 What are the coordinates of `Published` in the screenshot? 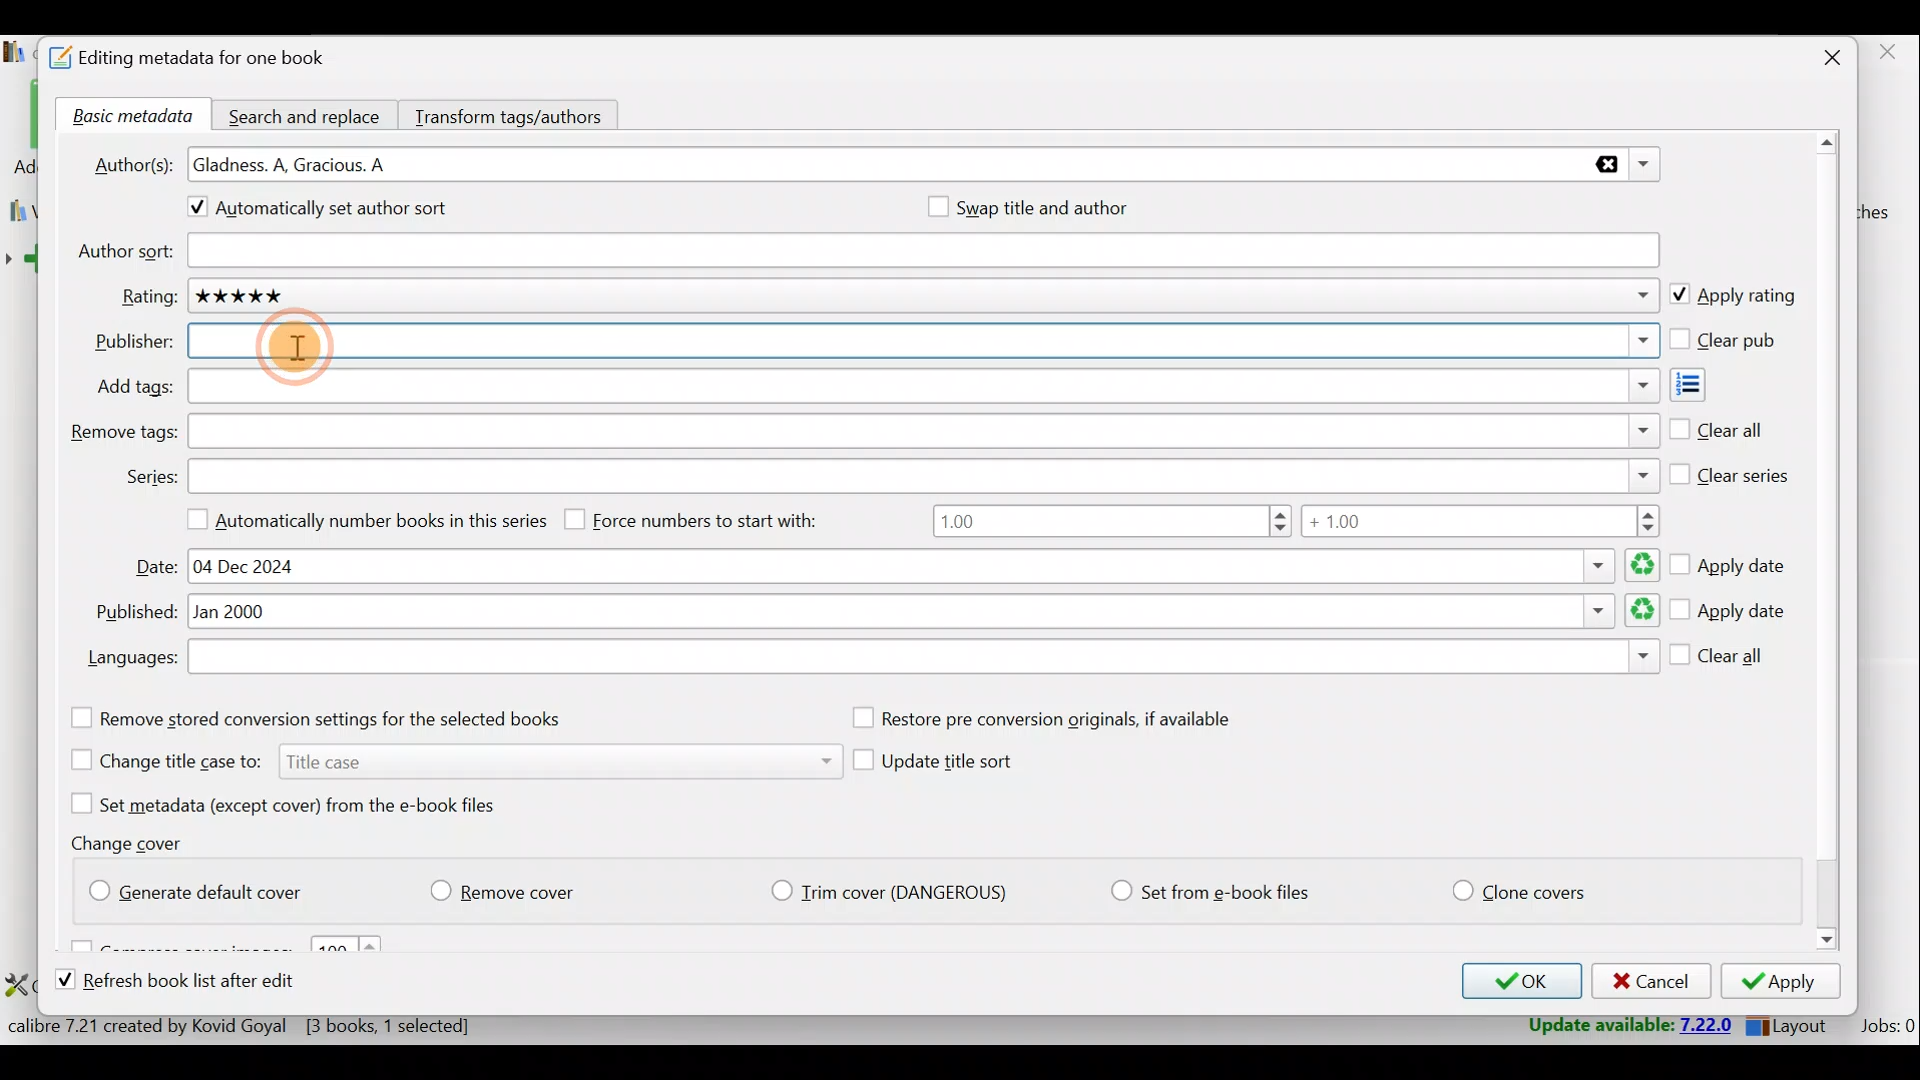 It's located at (925, 613).